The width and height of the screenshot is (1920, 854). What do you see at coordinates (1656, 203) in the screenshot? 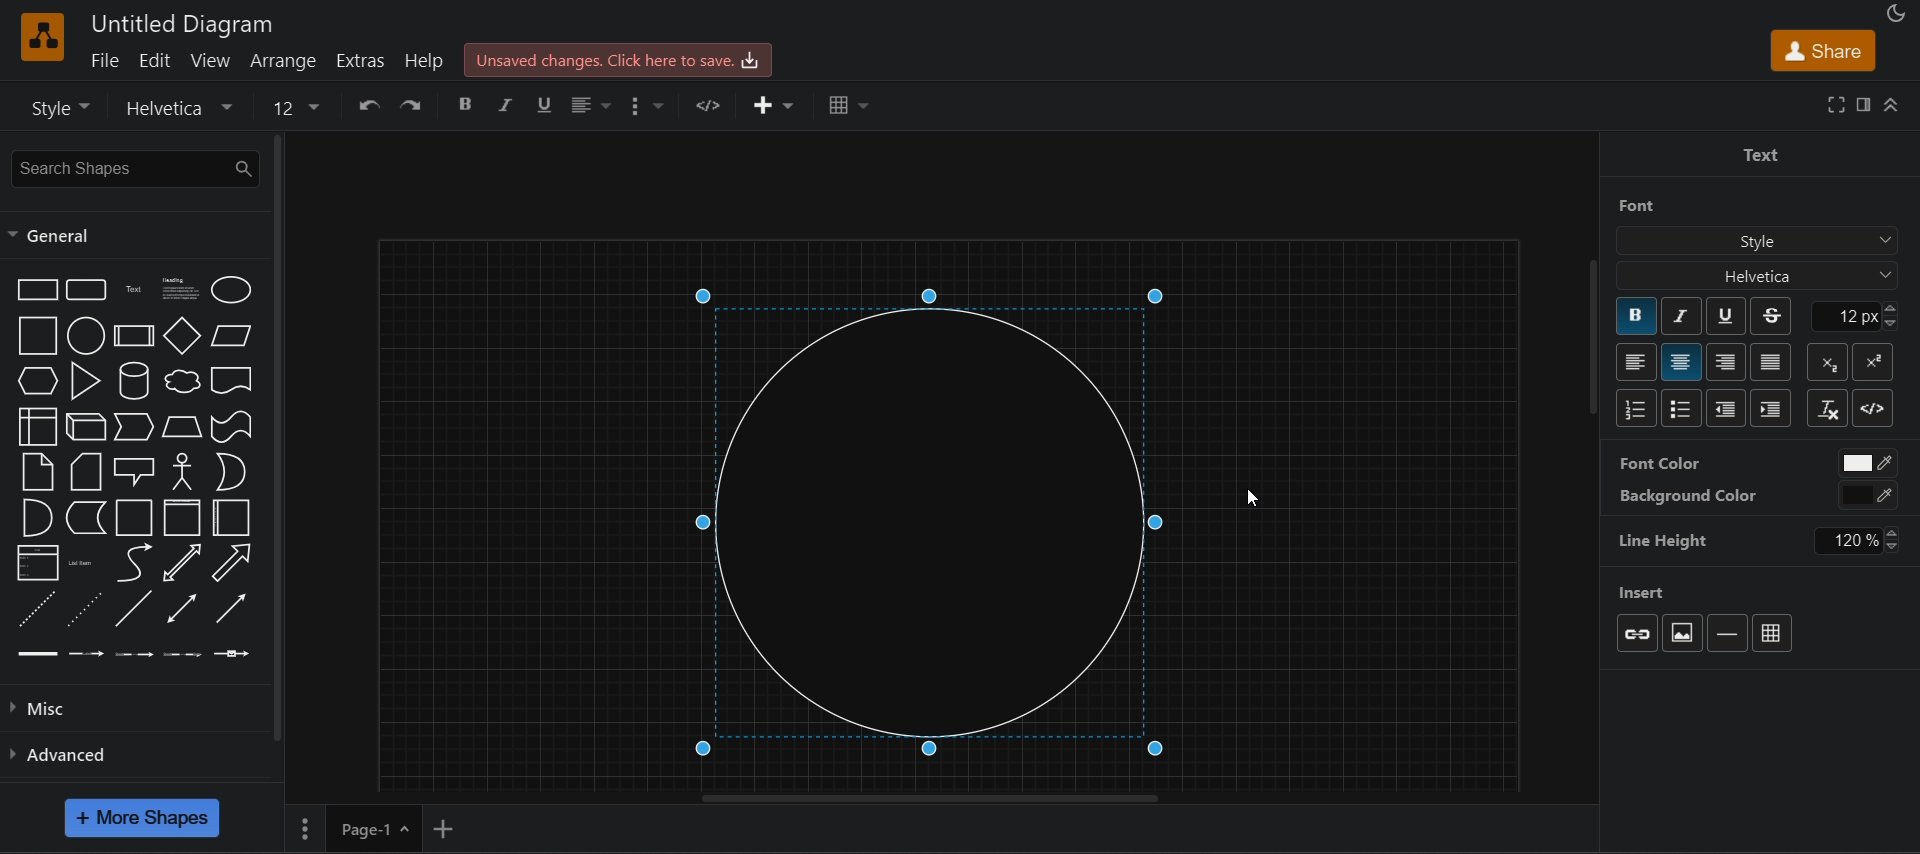
I see `font` at bounding box center [1656, 203].